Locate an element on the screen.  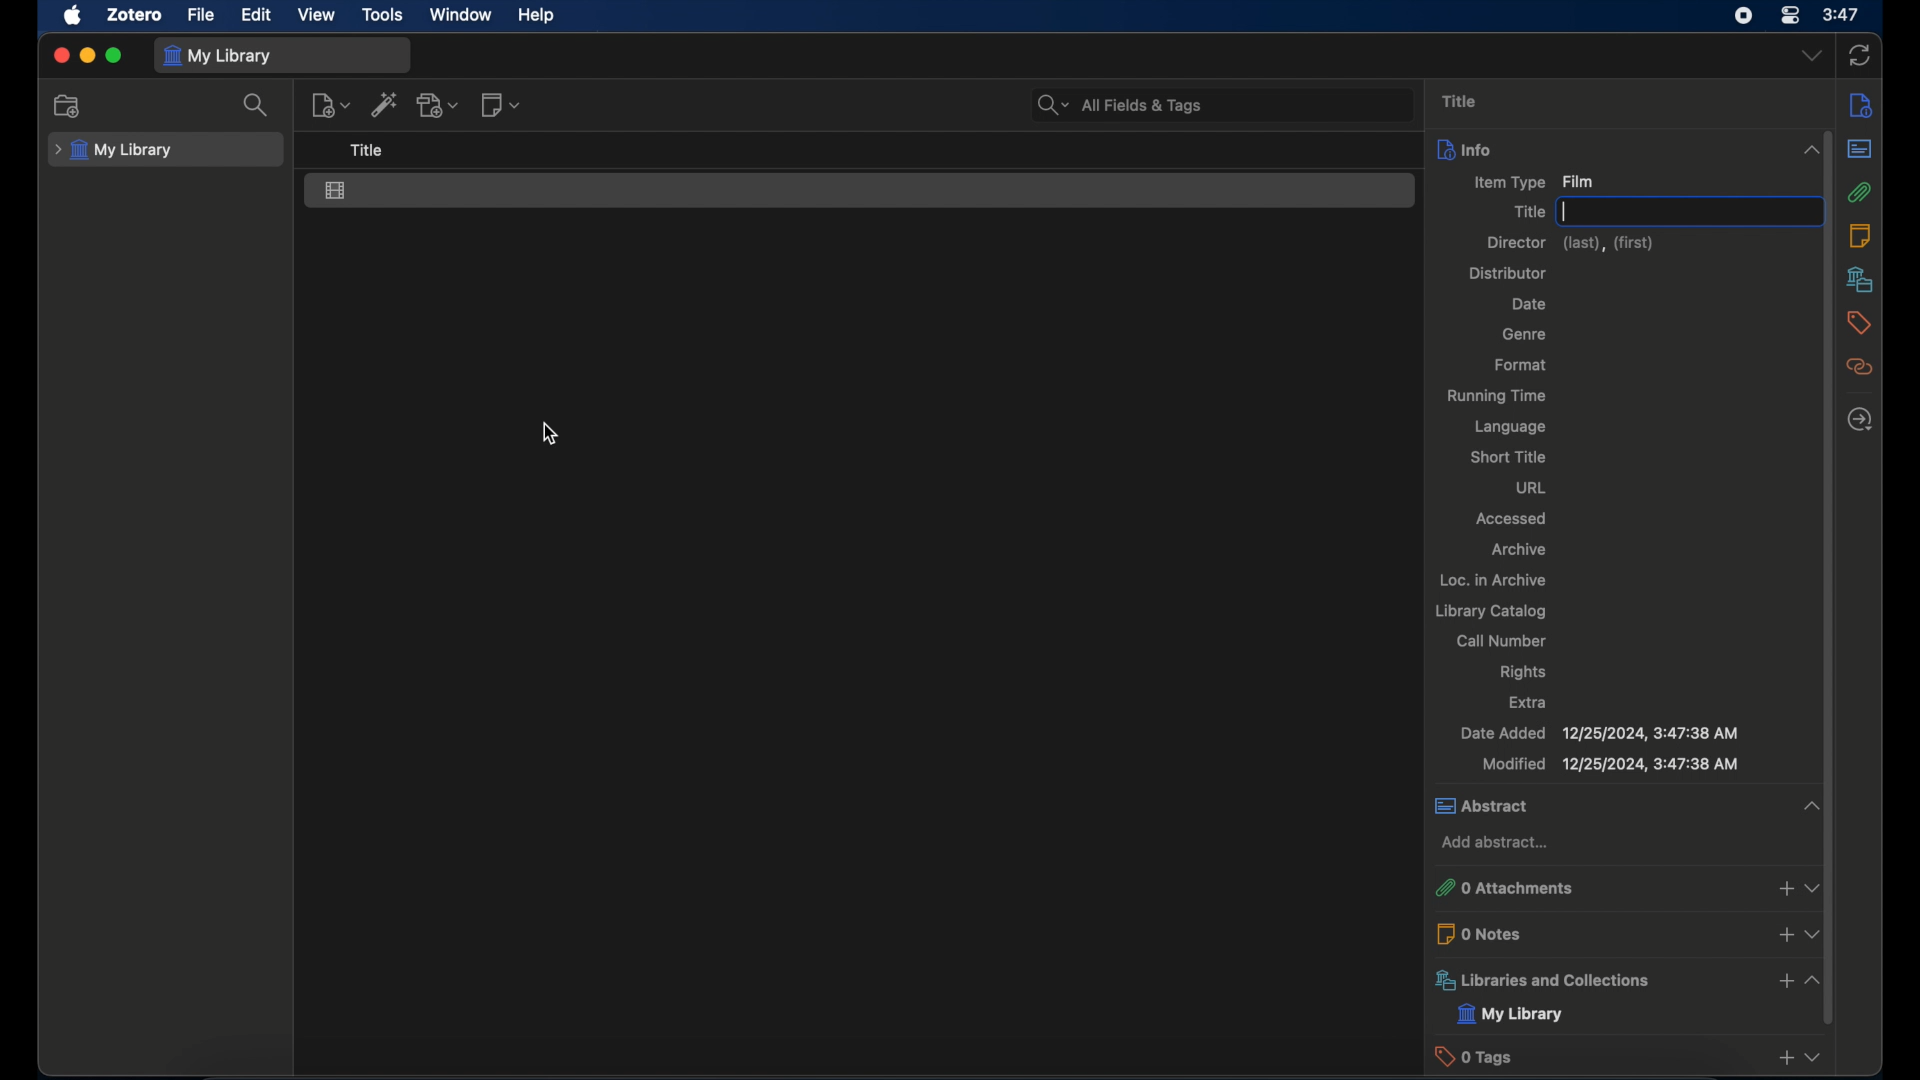
libraries is located at coordinates (1861, 279).